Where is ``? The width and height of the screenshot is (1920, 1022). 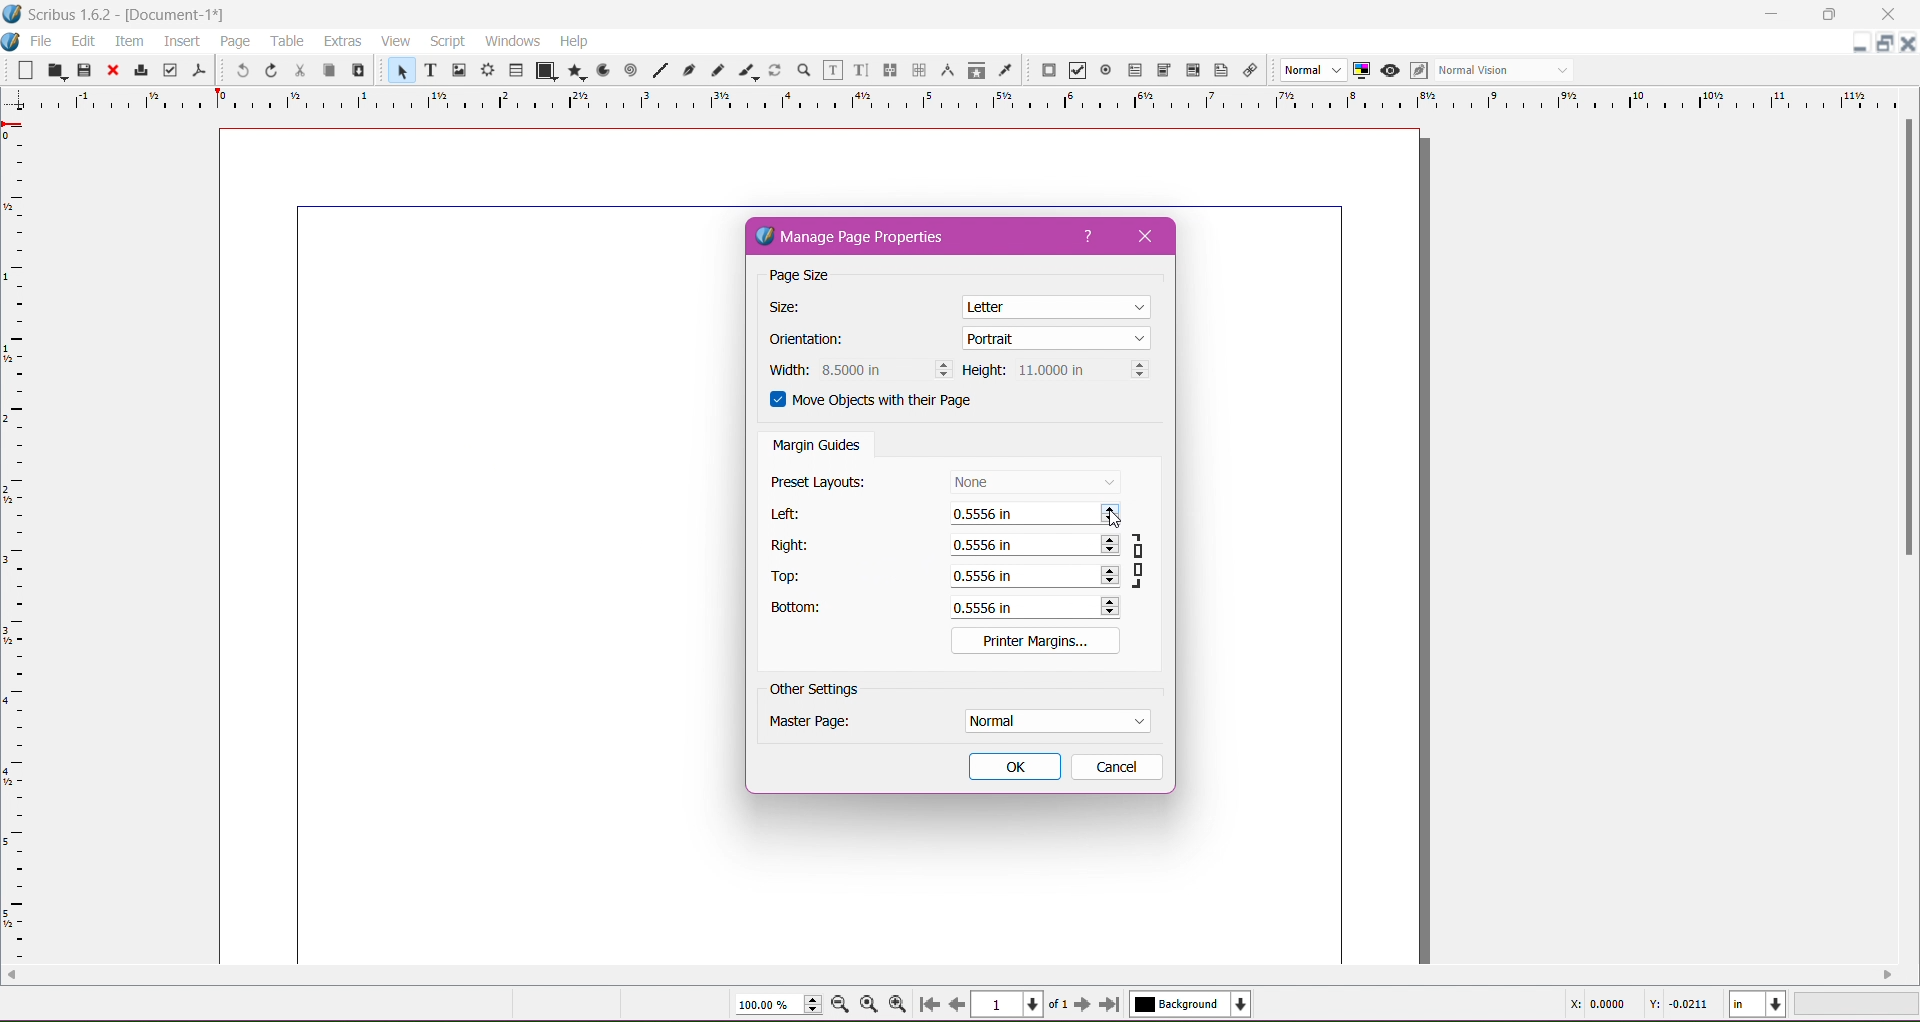  is located at coordinates (831, 483).